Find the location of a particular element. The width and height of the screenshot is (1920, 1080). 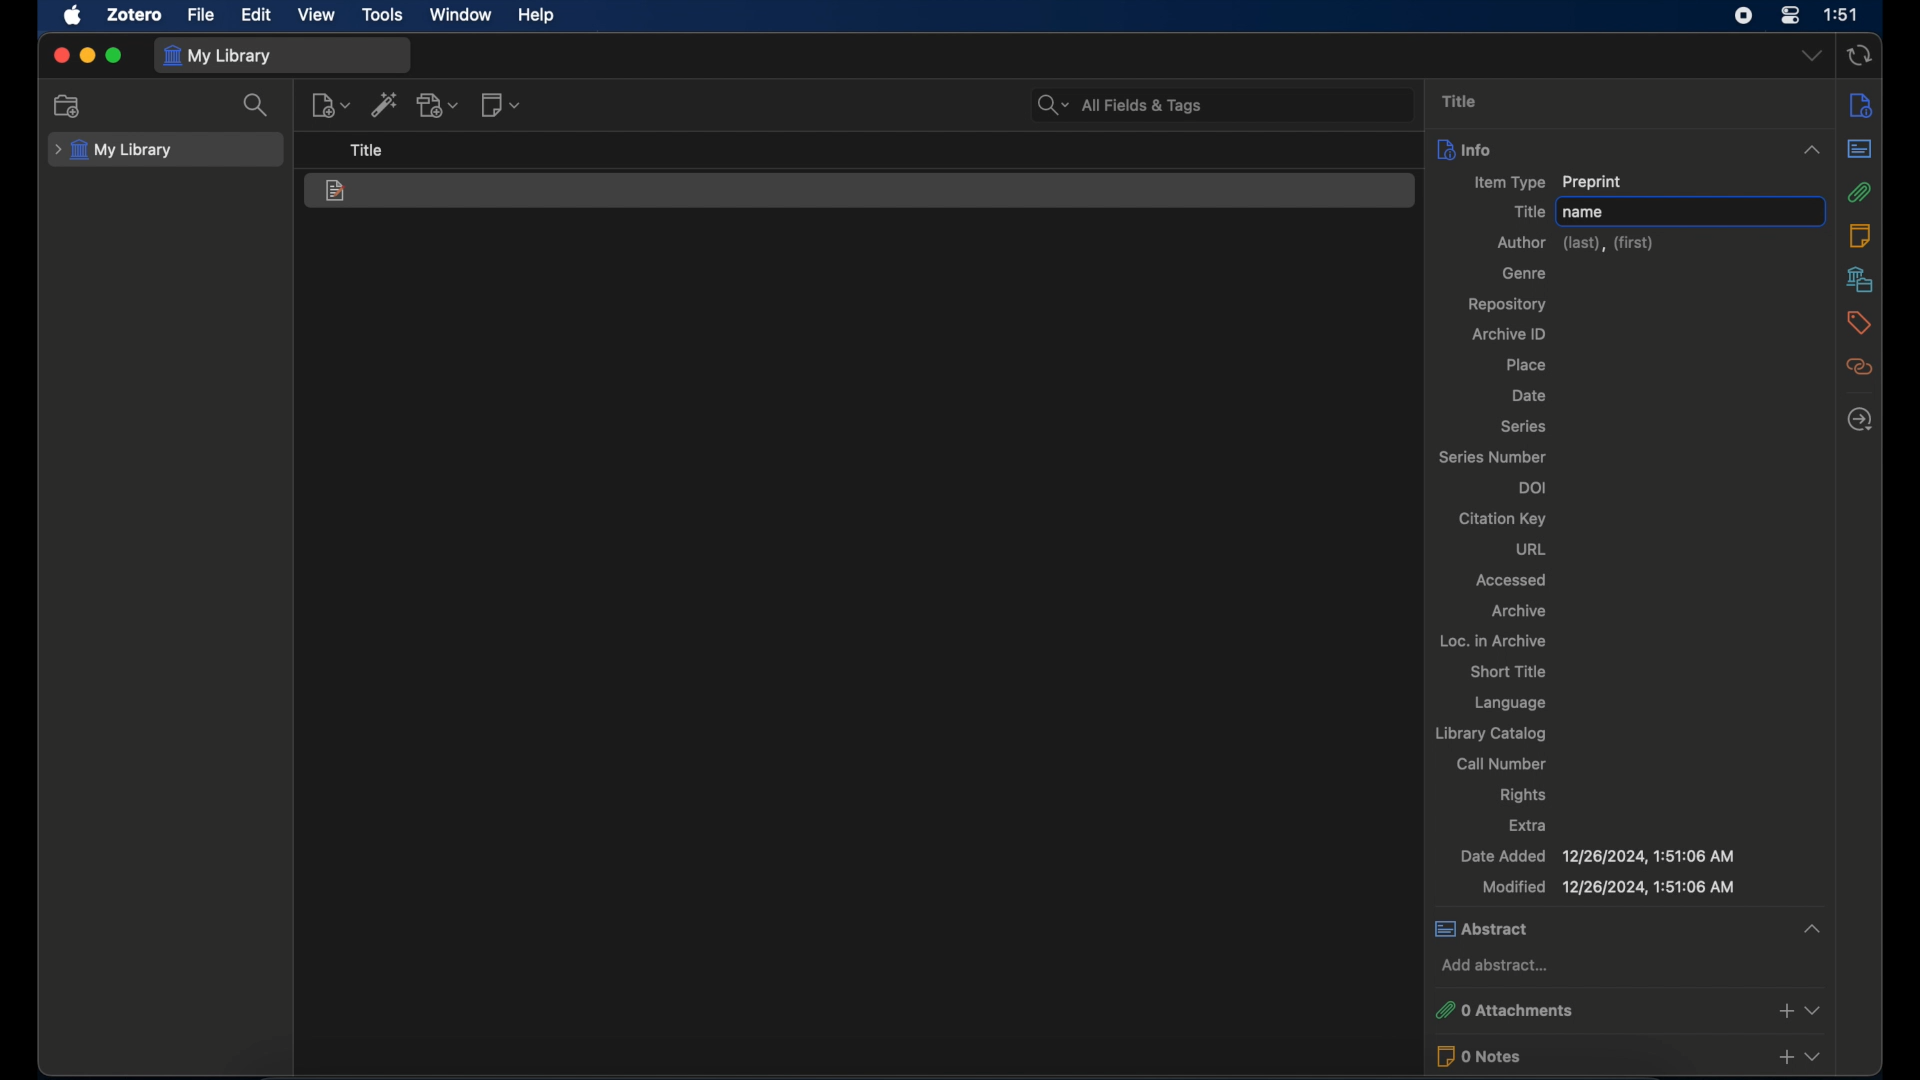

attachments is located at coordinates (1861, 192).